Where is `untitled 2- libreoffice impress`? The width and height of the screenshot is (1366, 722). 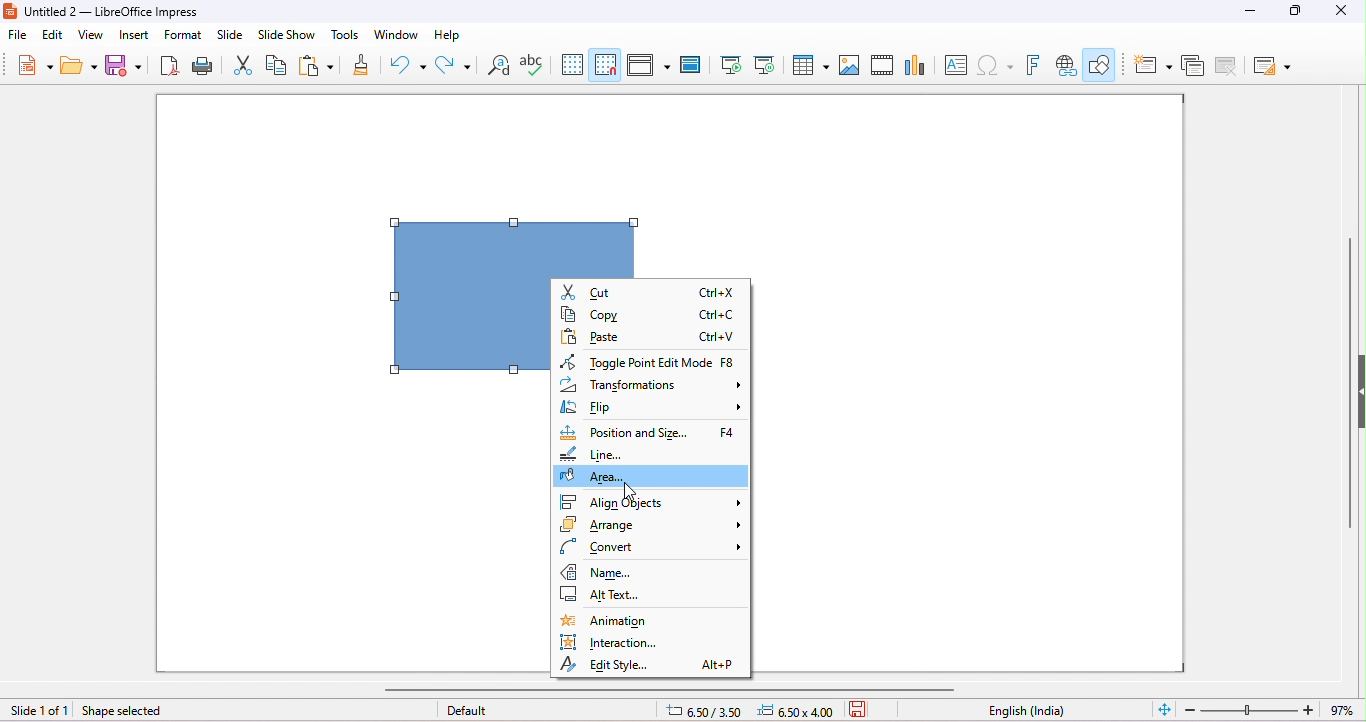
untitled 2- libreoffice impress is located at coordinates (126, 11).